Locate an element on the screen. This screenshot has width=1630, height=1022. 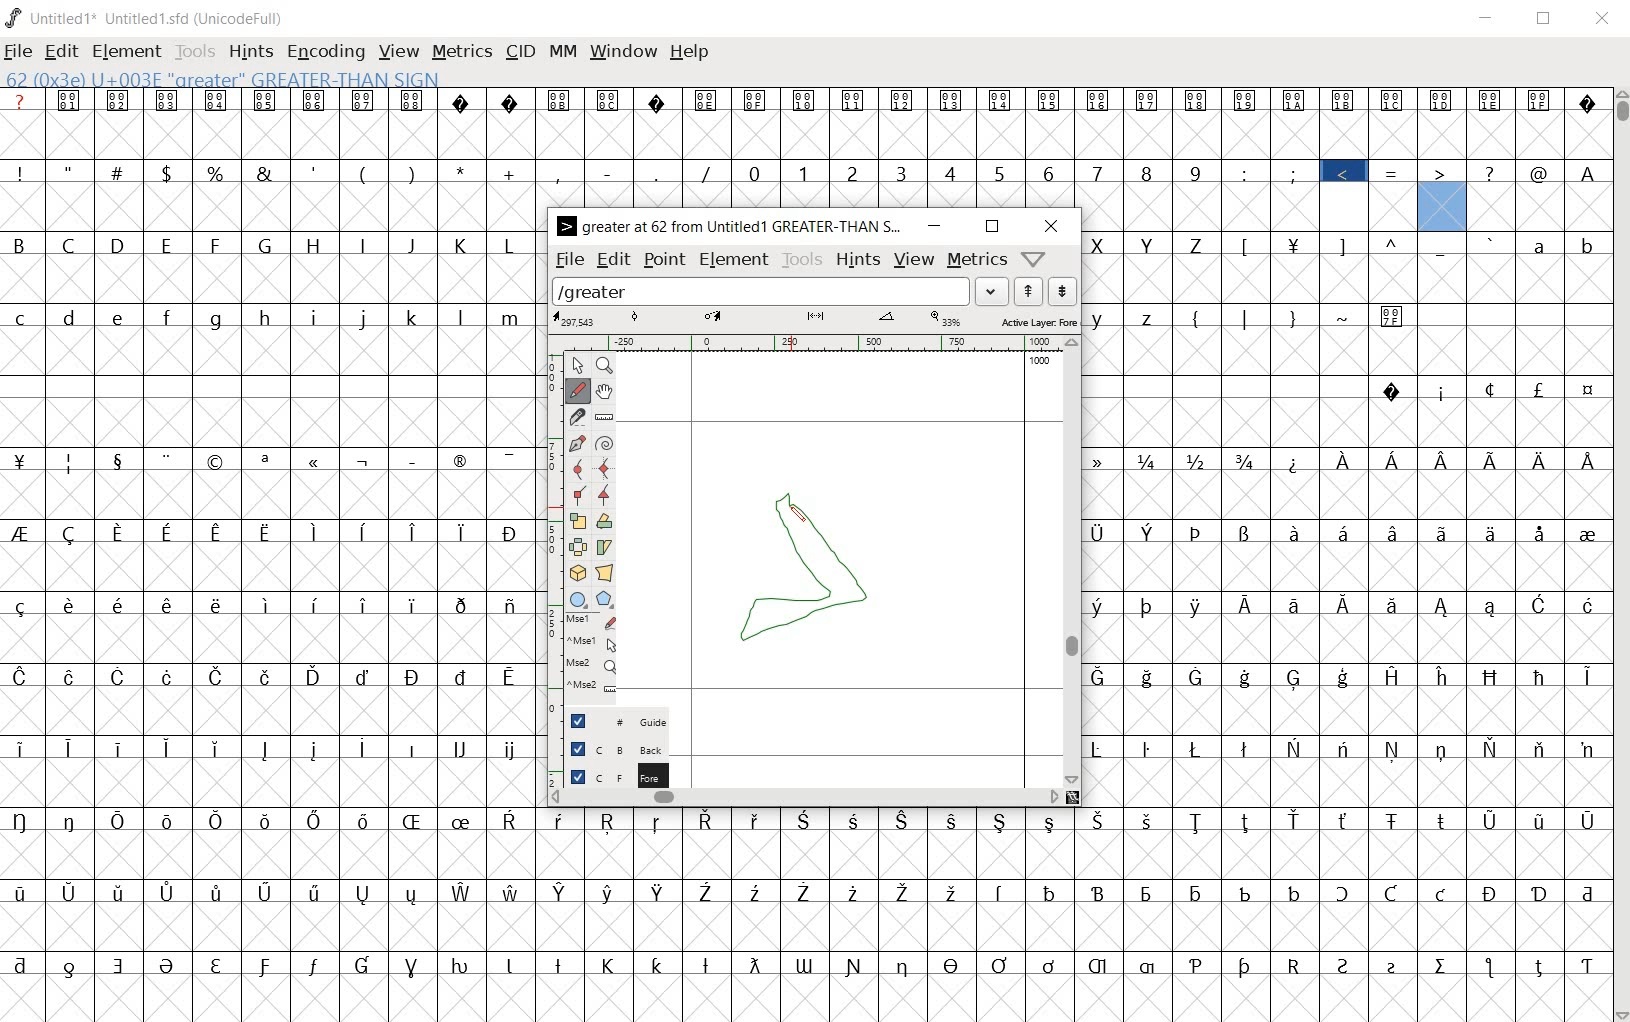
perform a perspective transformation on the selection is located at coordinates (605, 572).